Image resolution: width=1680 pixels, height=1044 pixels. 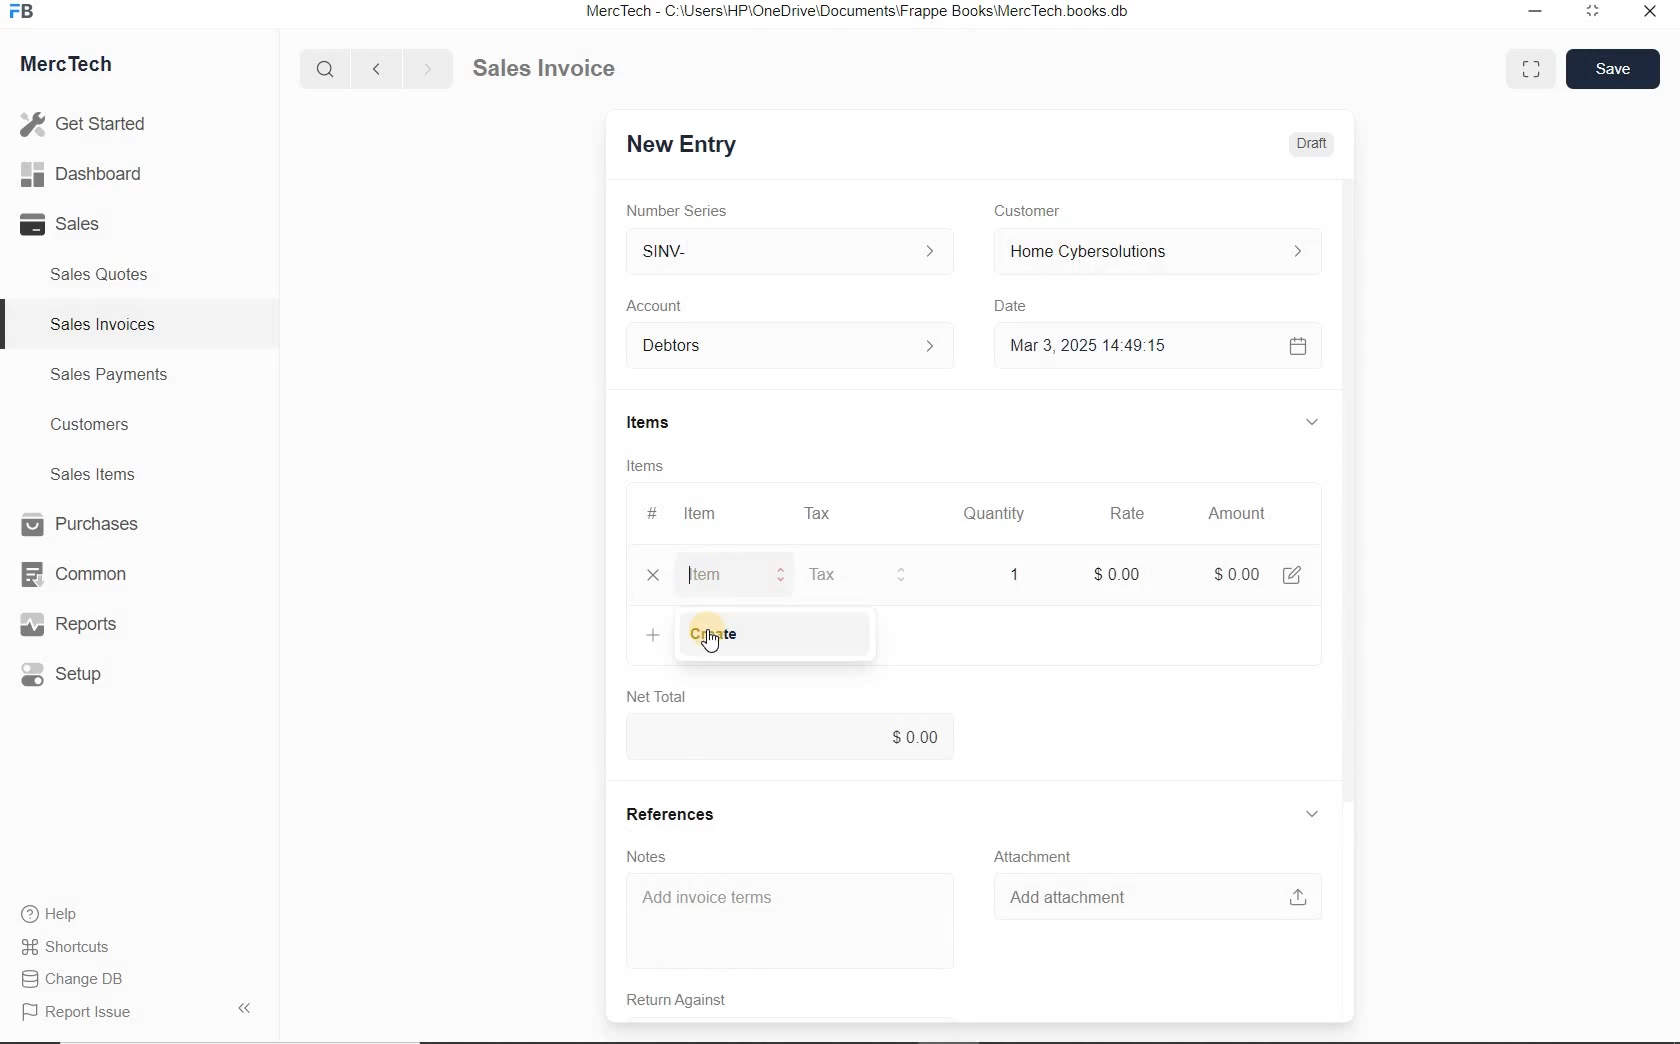 I want to click on Sales, so click(x=90, y=224).